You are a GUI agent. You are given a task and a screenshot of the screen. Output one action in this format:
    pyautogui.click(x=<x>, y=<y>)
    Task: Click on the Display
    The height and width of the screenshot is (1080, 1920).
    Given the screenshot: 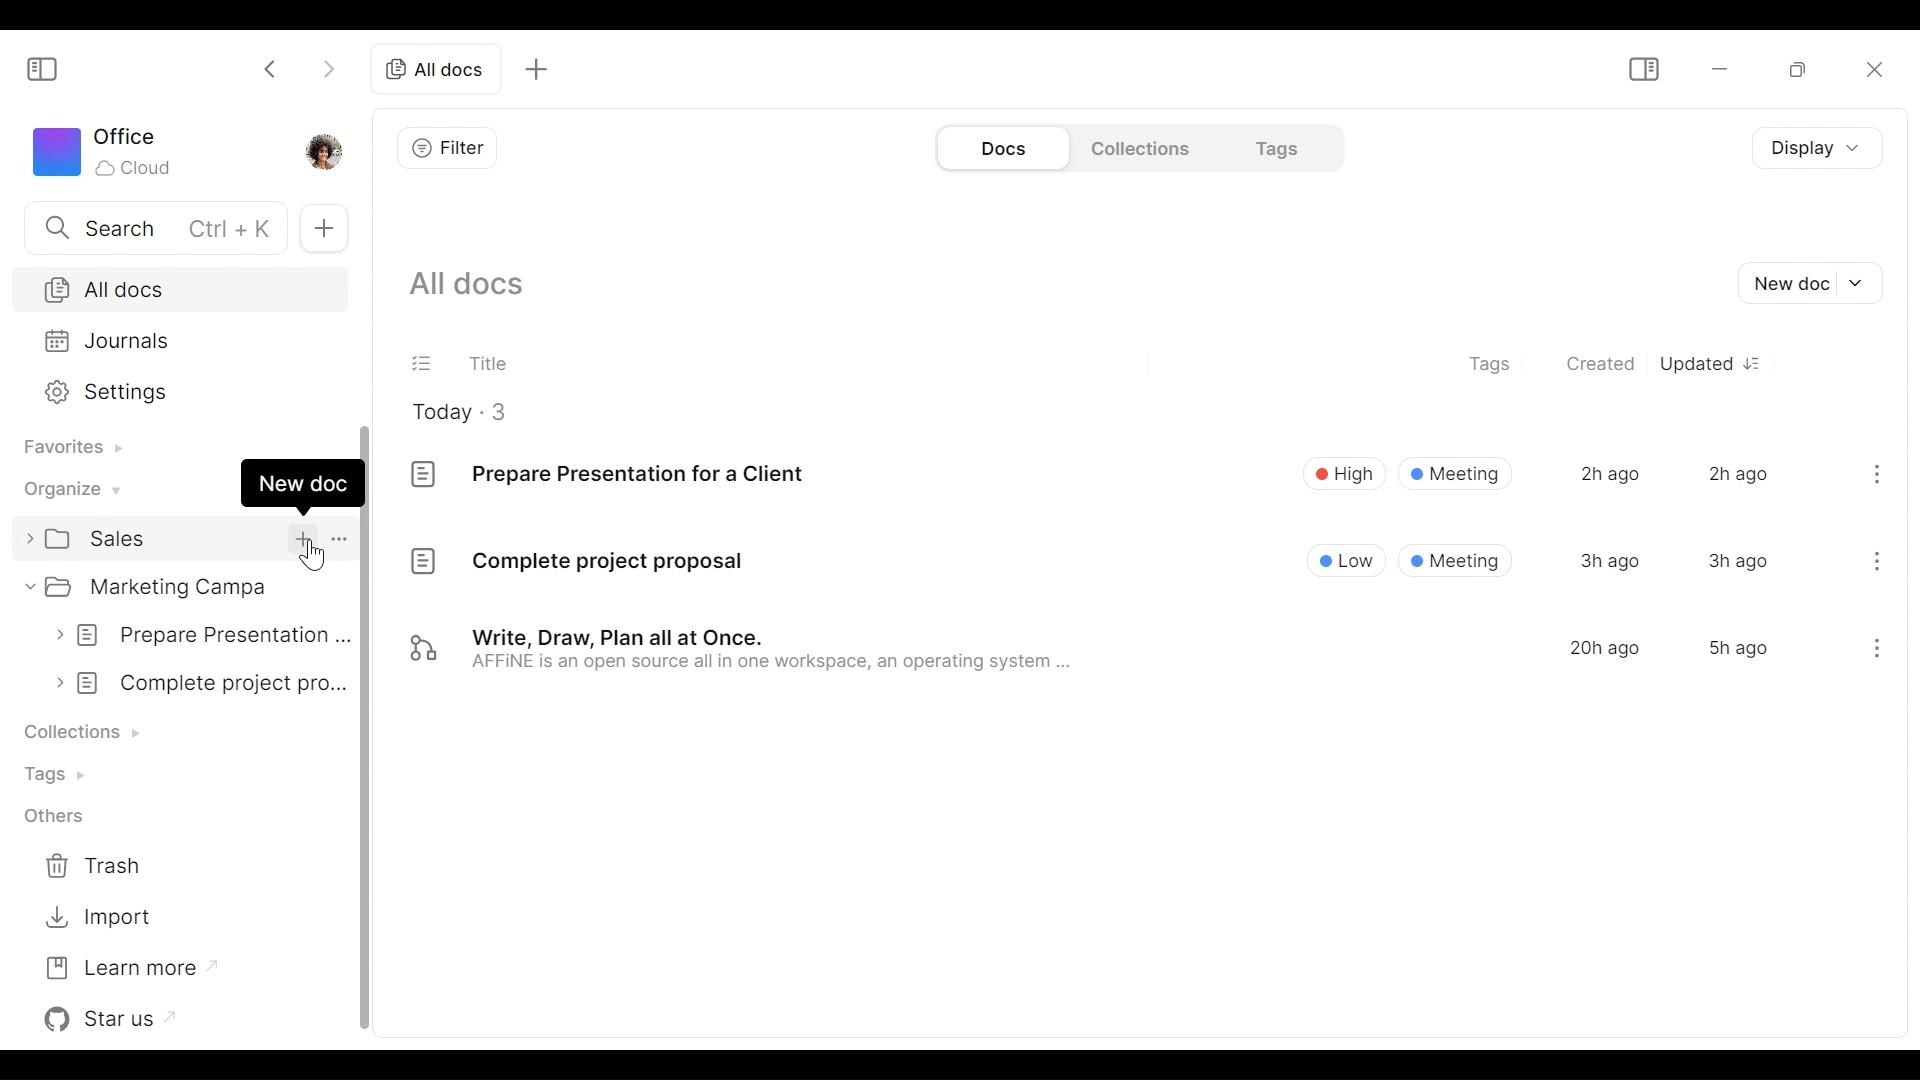 What is the action you would take?
    pyautogui.click(x=1811, y=150)
    